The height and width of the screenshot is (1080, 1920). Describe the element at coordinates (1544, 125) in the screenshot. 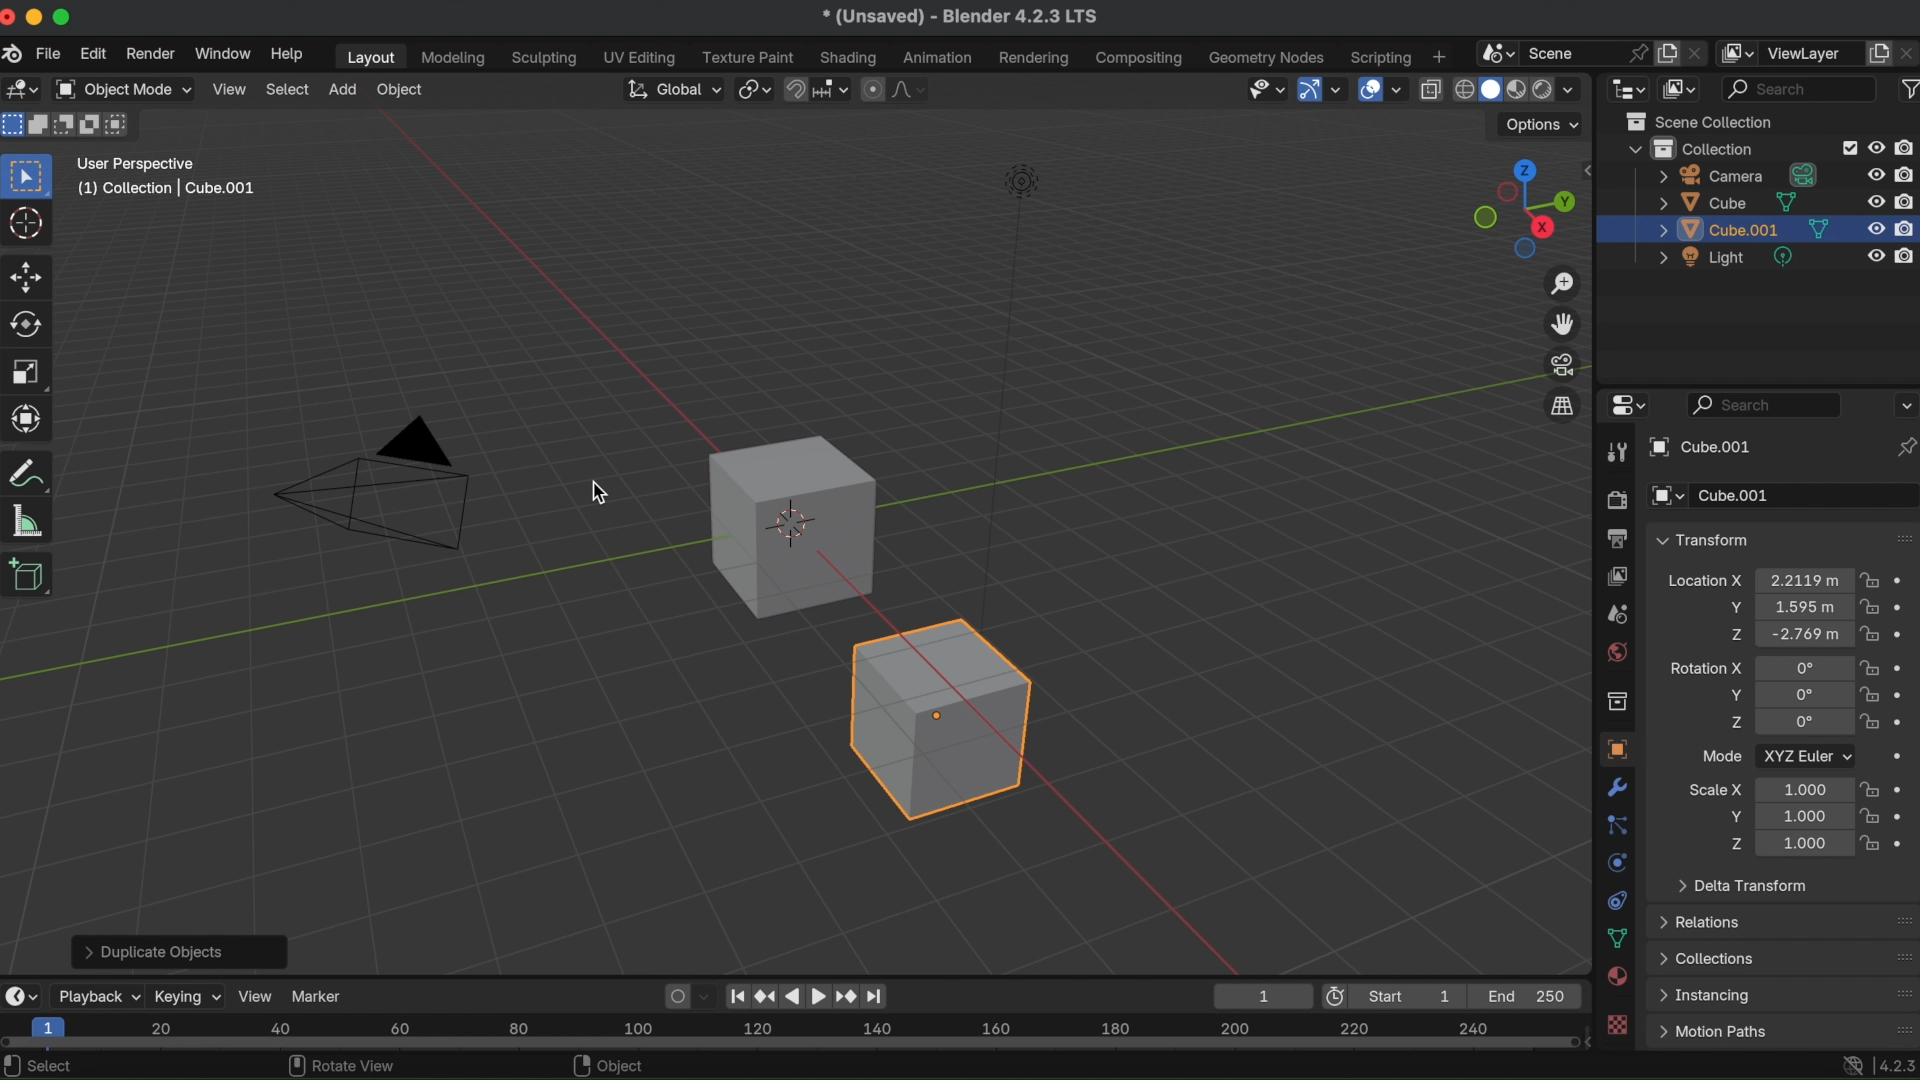

I see `options` at that location.